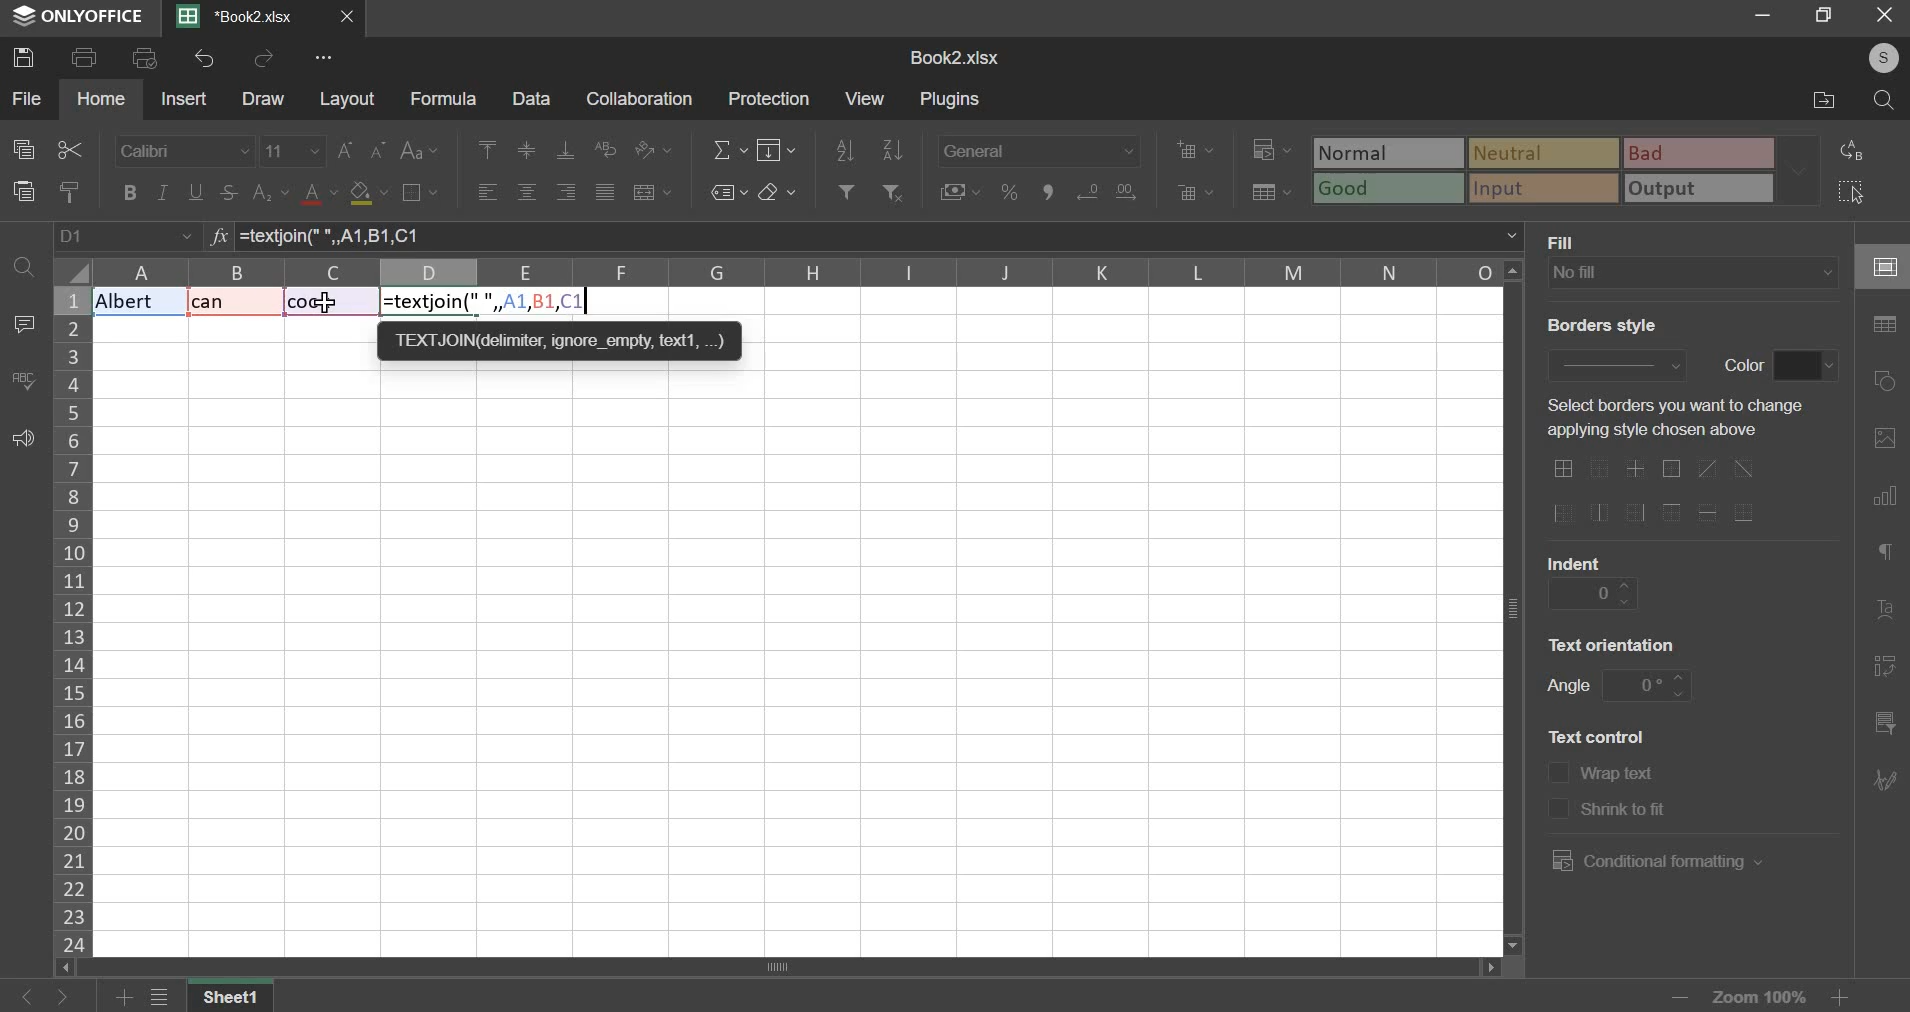  I want to click on paragraph, so click(1883, 555).